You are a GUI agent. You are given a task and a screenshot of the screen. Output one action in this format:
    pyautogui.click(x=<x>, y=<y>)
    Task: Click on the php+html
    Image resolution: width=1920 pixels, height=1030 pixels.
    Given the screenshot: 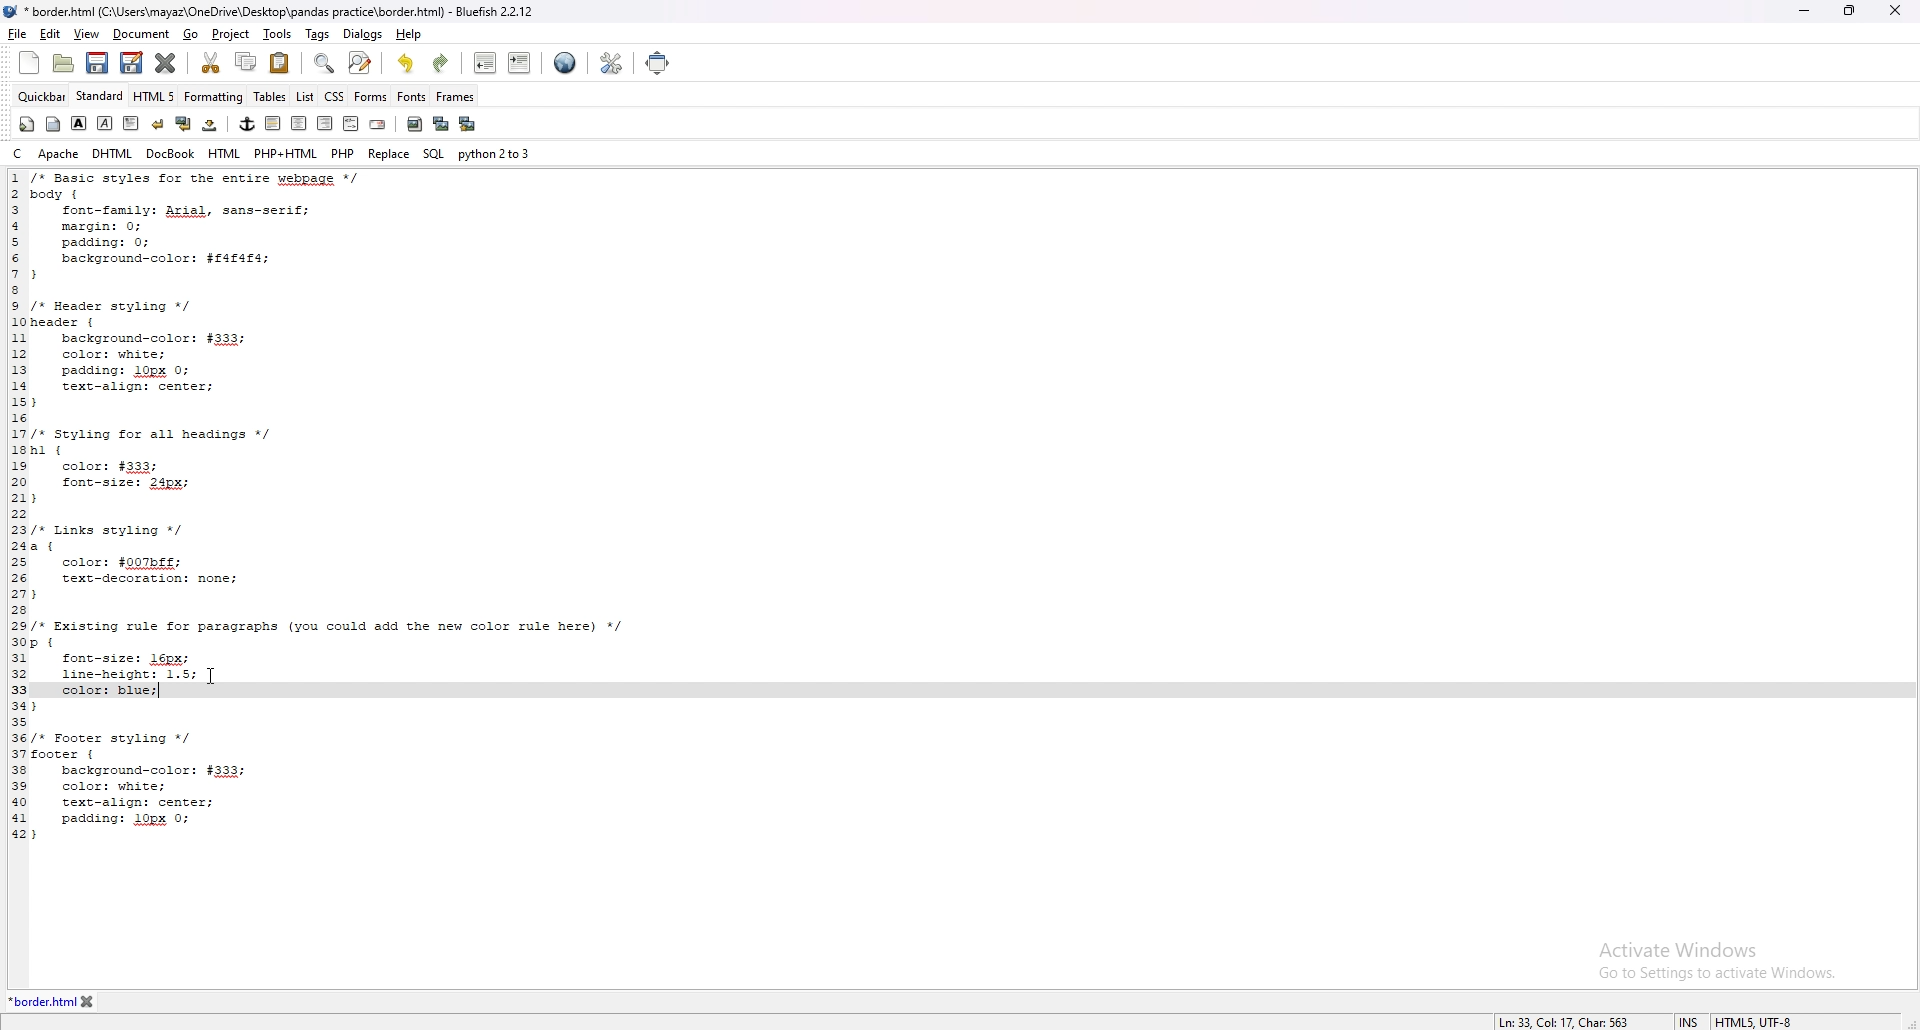 What is the action you would take?
    pyautogui.click(x=285, y=153)
    